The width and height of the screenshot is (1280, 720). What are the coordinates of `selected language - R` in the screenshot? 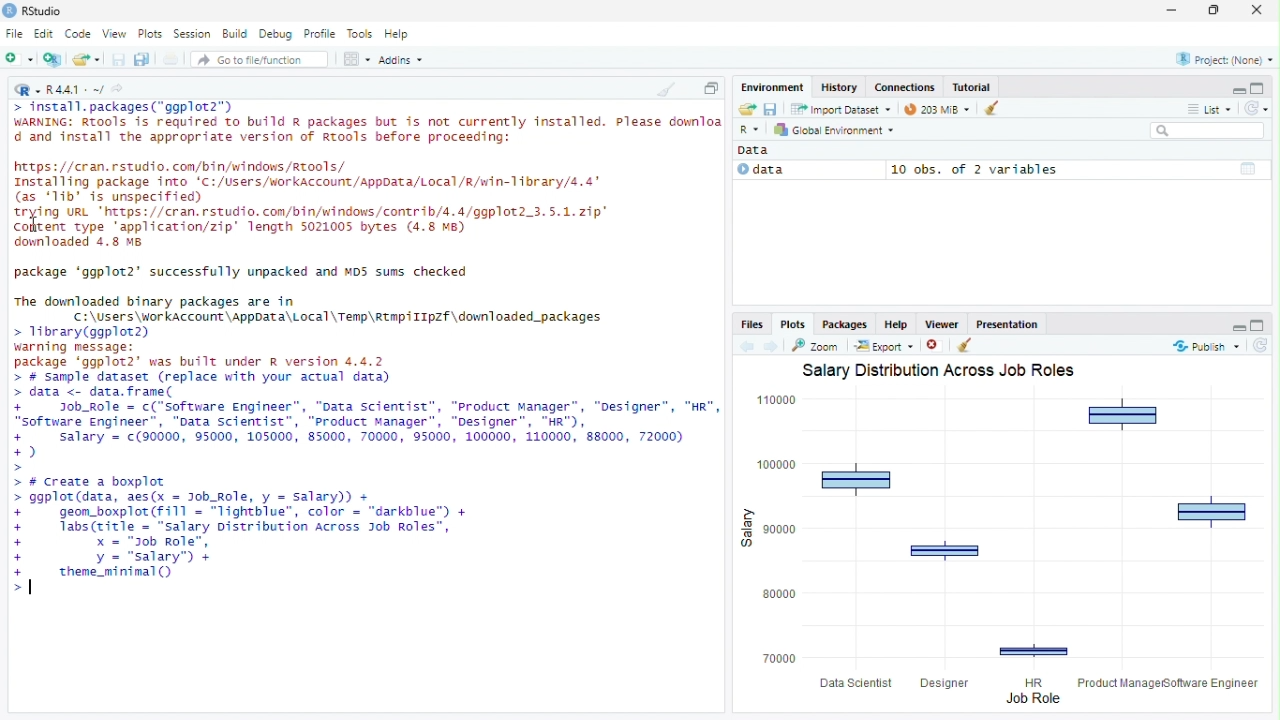 It's located at (750, 129).